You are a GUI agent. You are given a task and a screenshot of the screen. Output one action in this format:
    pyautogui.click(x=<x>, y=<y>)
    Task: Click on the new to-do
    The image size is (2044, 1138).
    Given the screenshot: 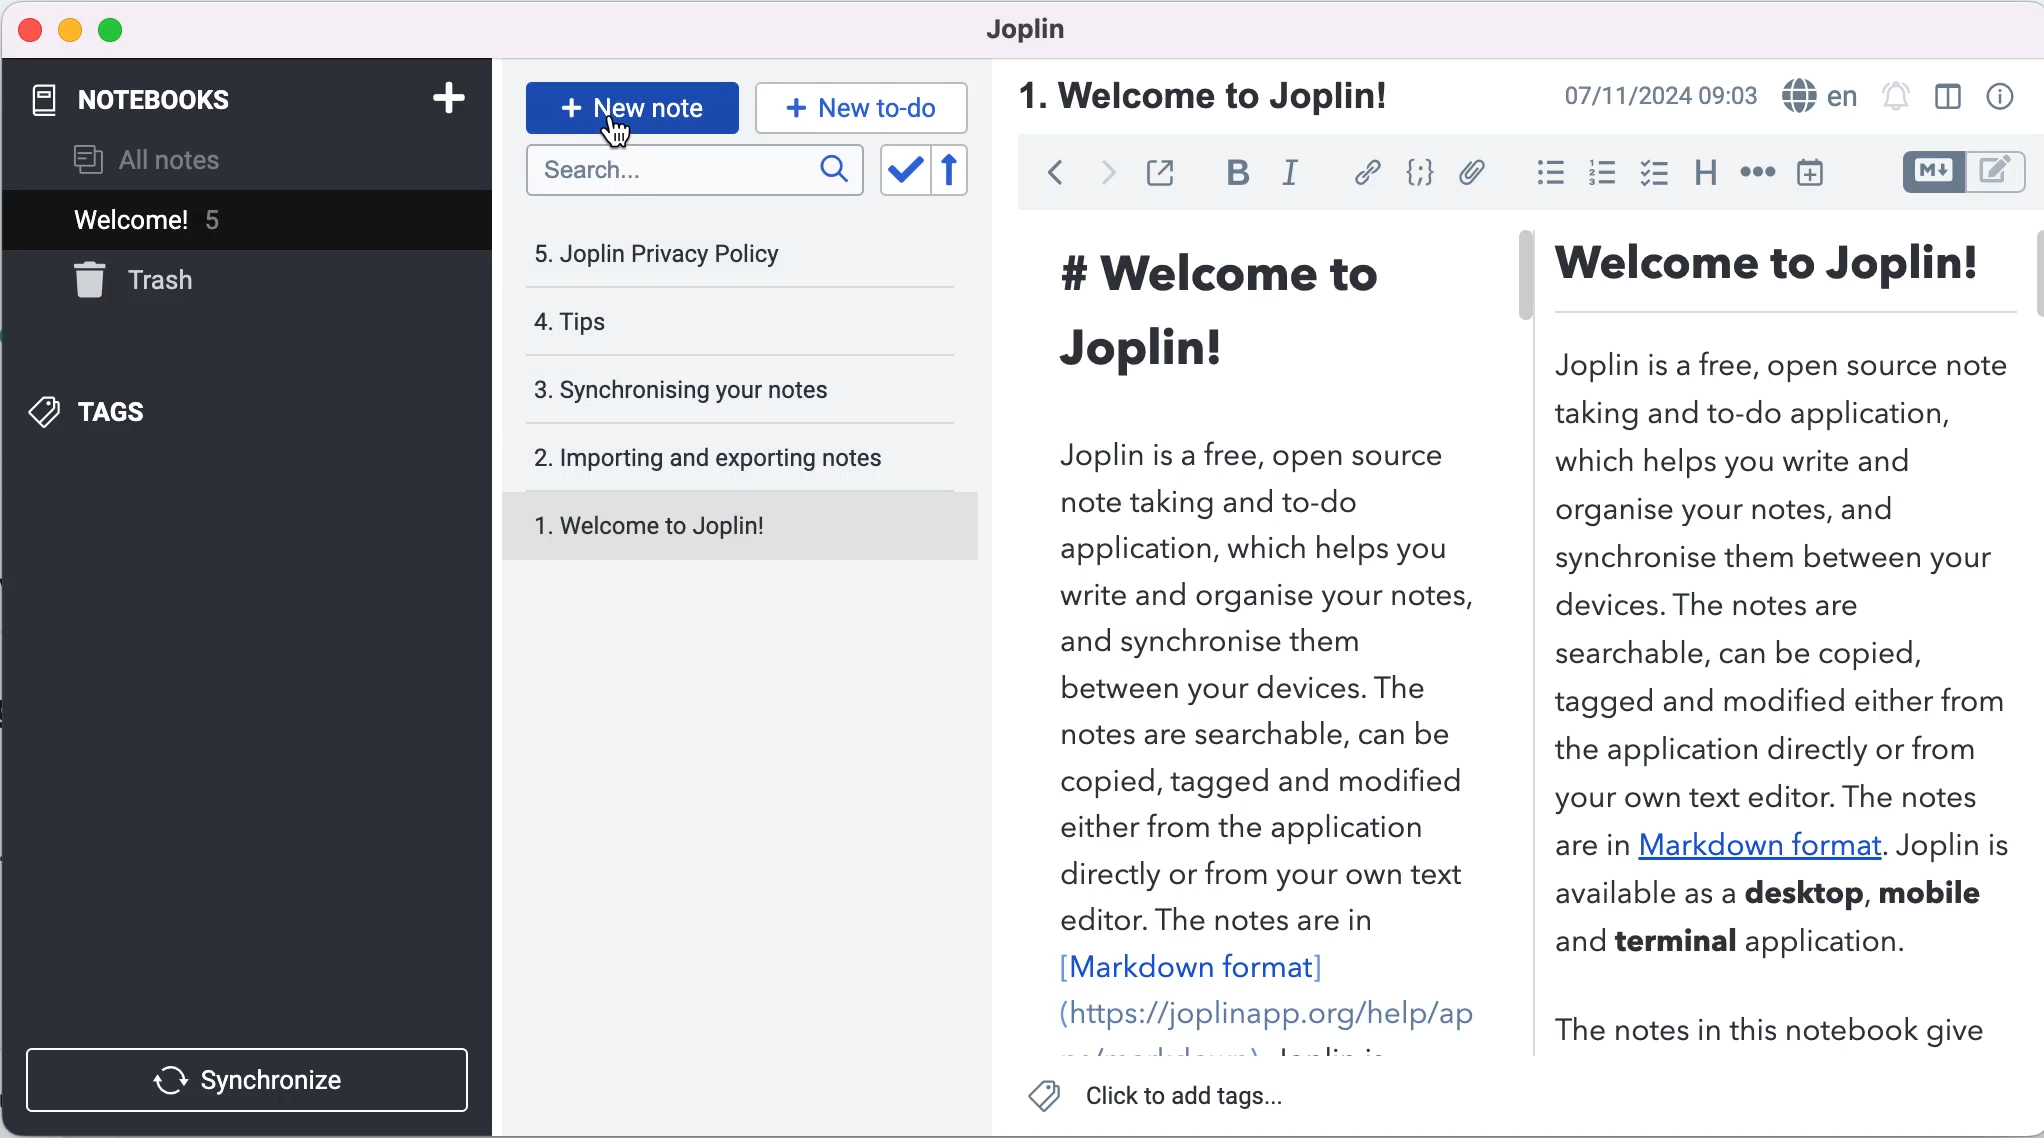 What is the action you would take?
    pyautogui.click(x=865, y=104)
    